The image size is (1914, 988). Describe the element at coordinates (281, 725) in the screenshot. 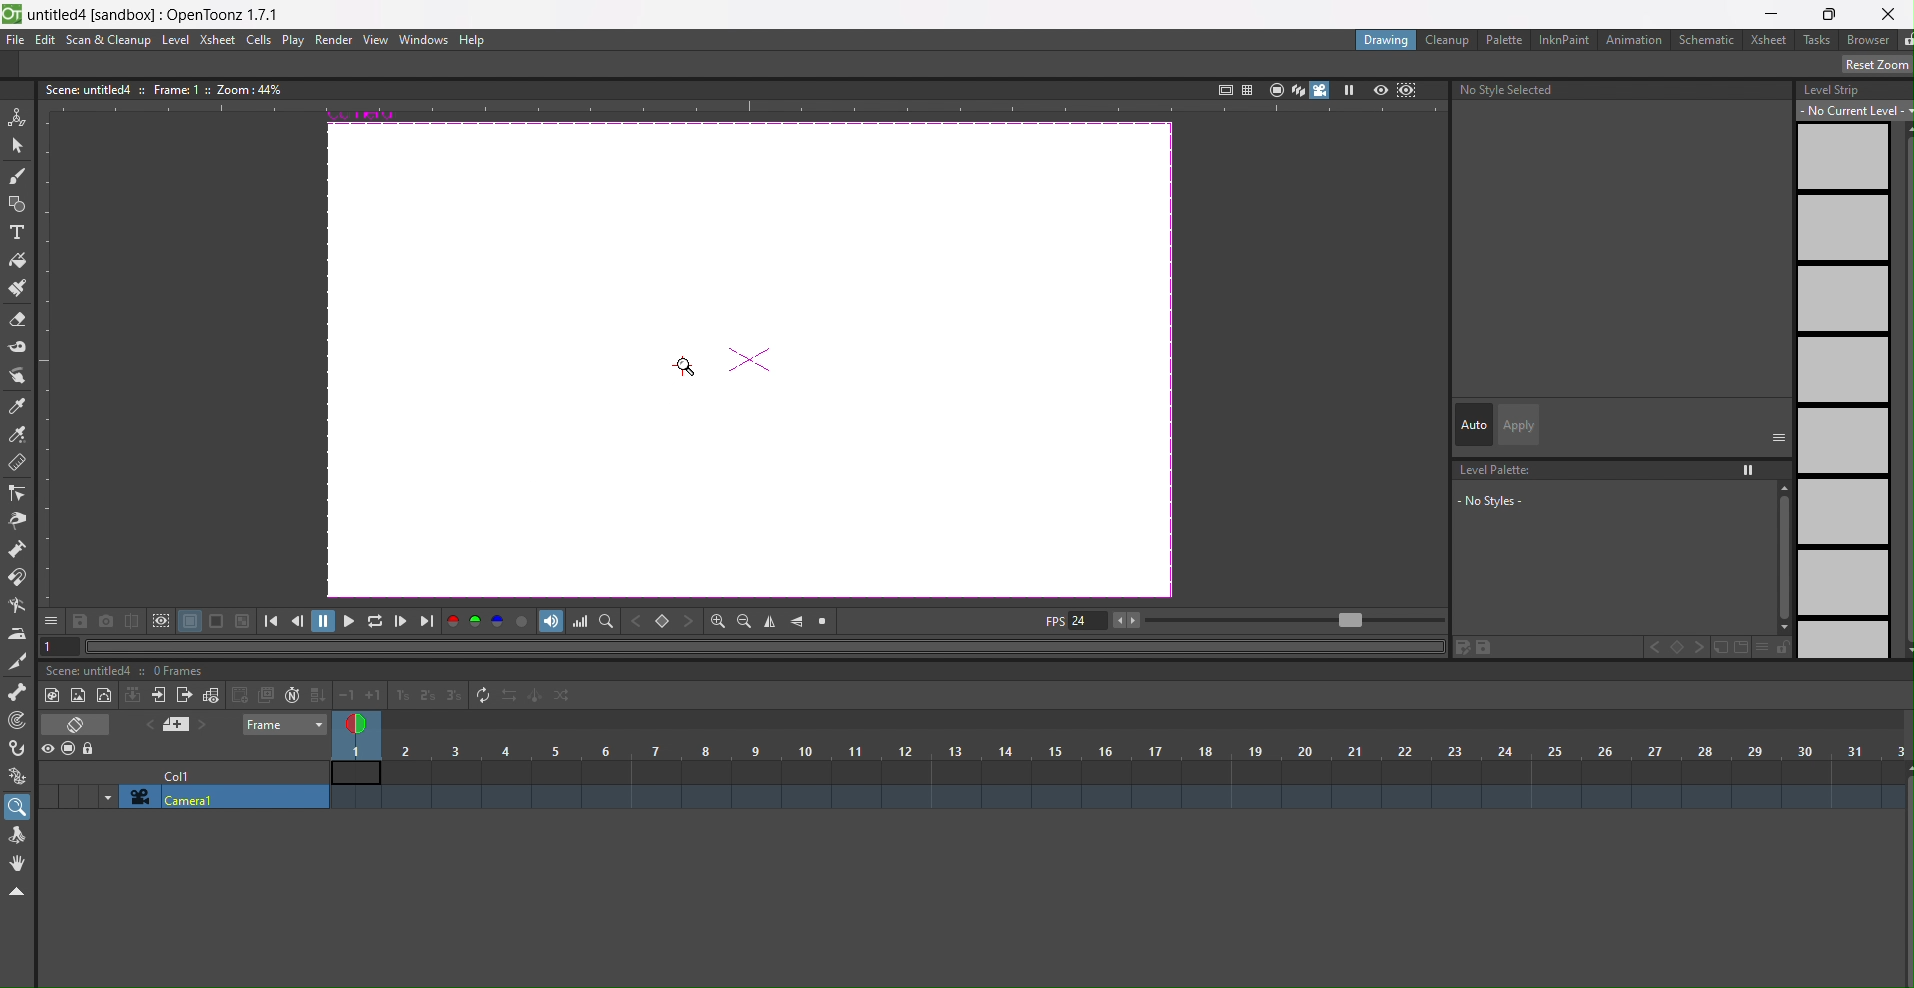

I see `frame` at that location.